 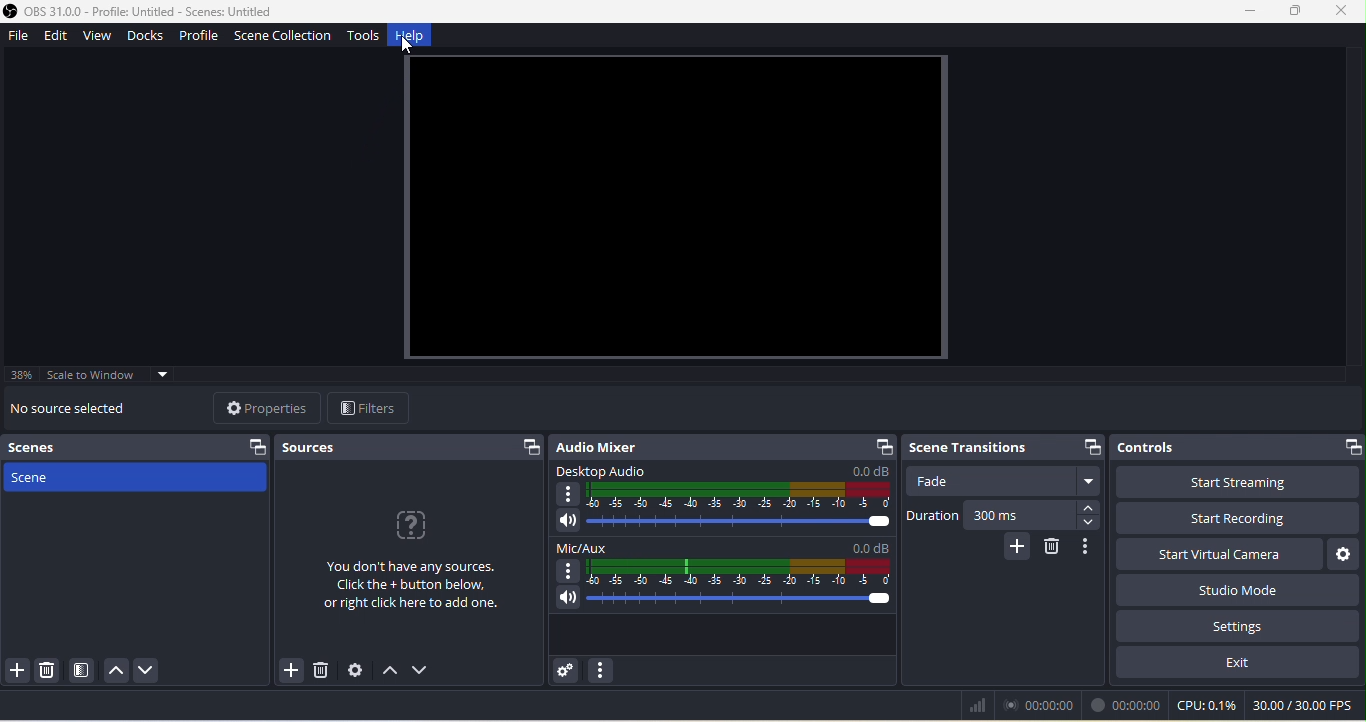 What do you see at coordinates (1240, 662) in the screenshot?
I see `exit` at bounding box center [1240, 662].